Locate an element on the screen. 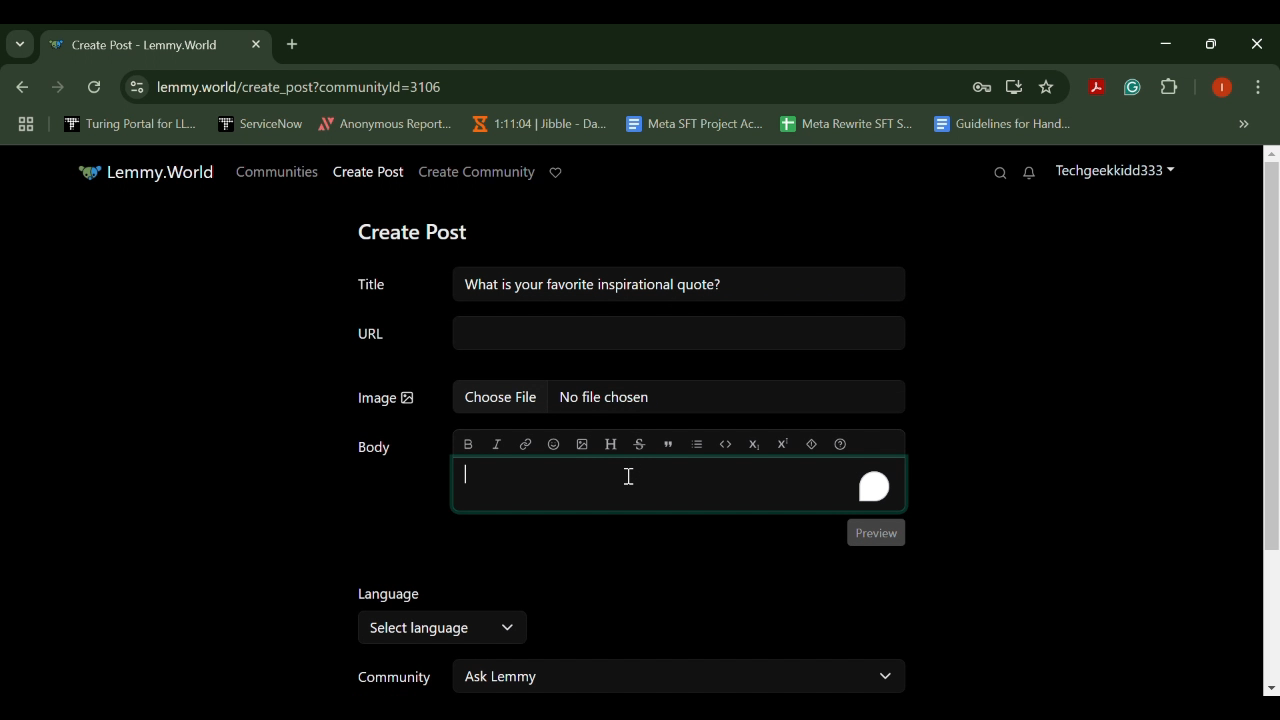 Image resolution: width=1280 pixels, height=720 pixels. Ask Lemmy is located at coordinates (680, 675).